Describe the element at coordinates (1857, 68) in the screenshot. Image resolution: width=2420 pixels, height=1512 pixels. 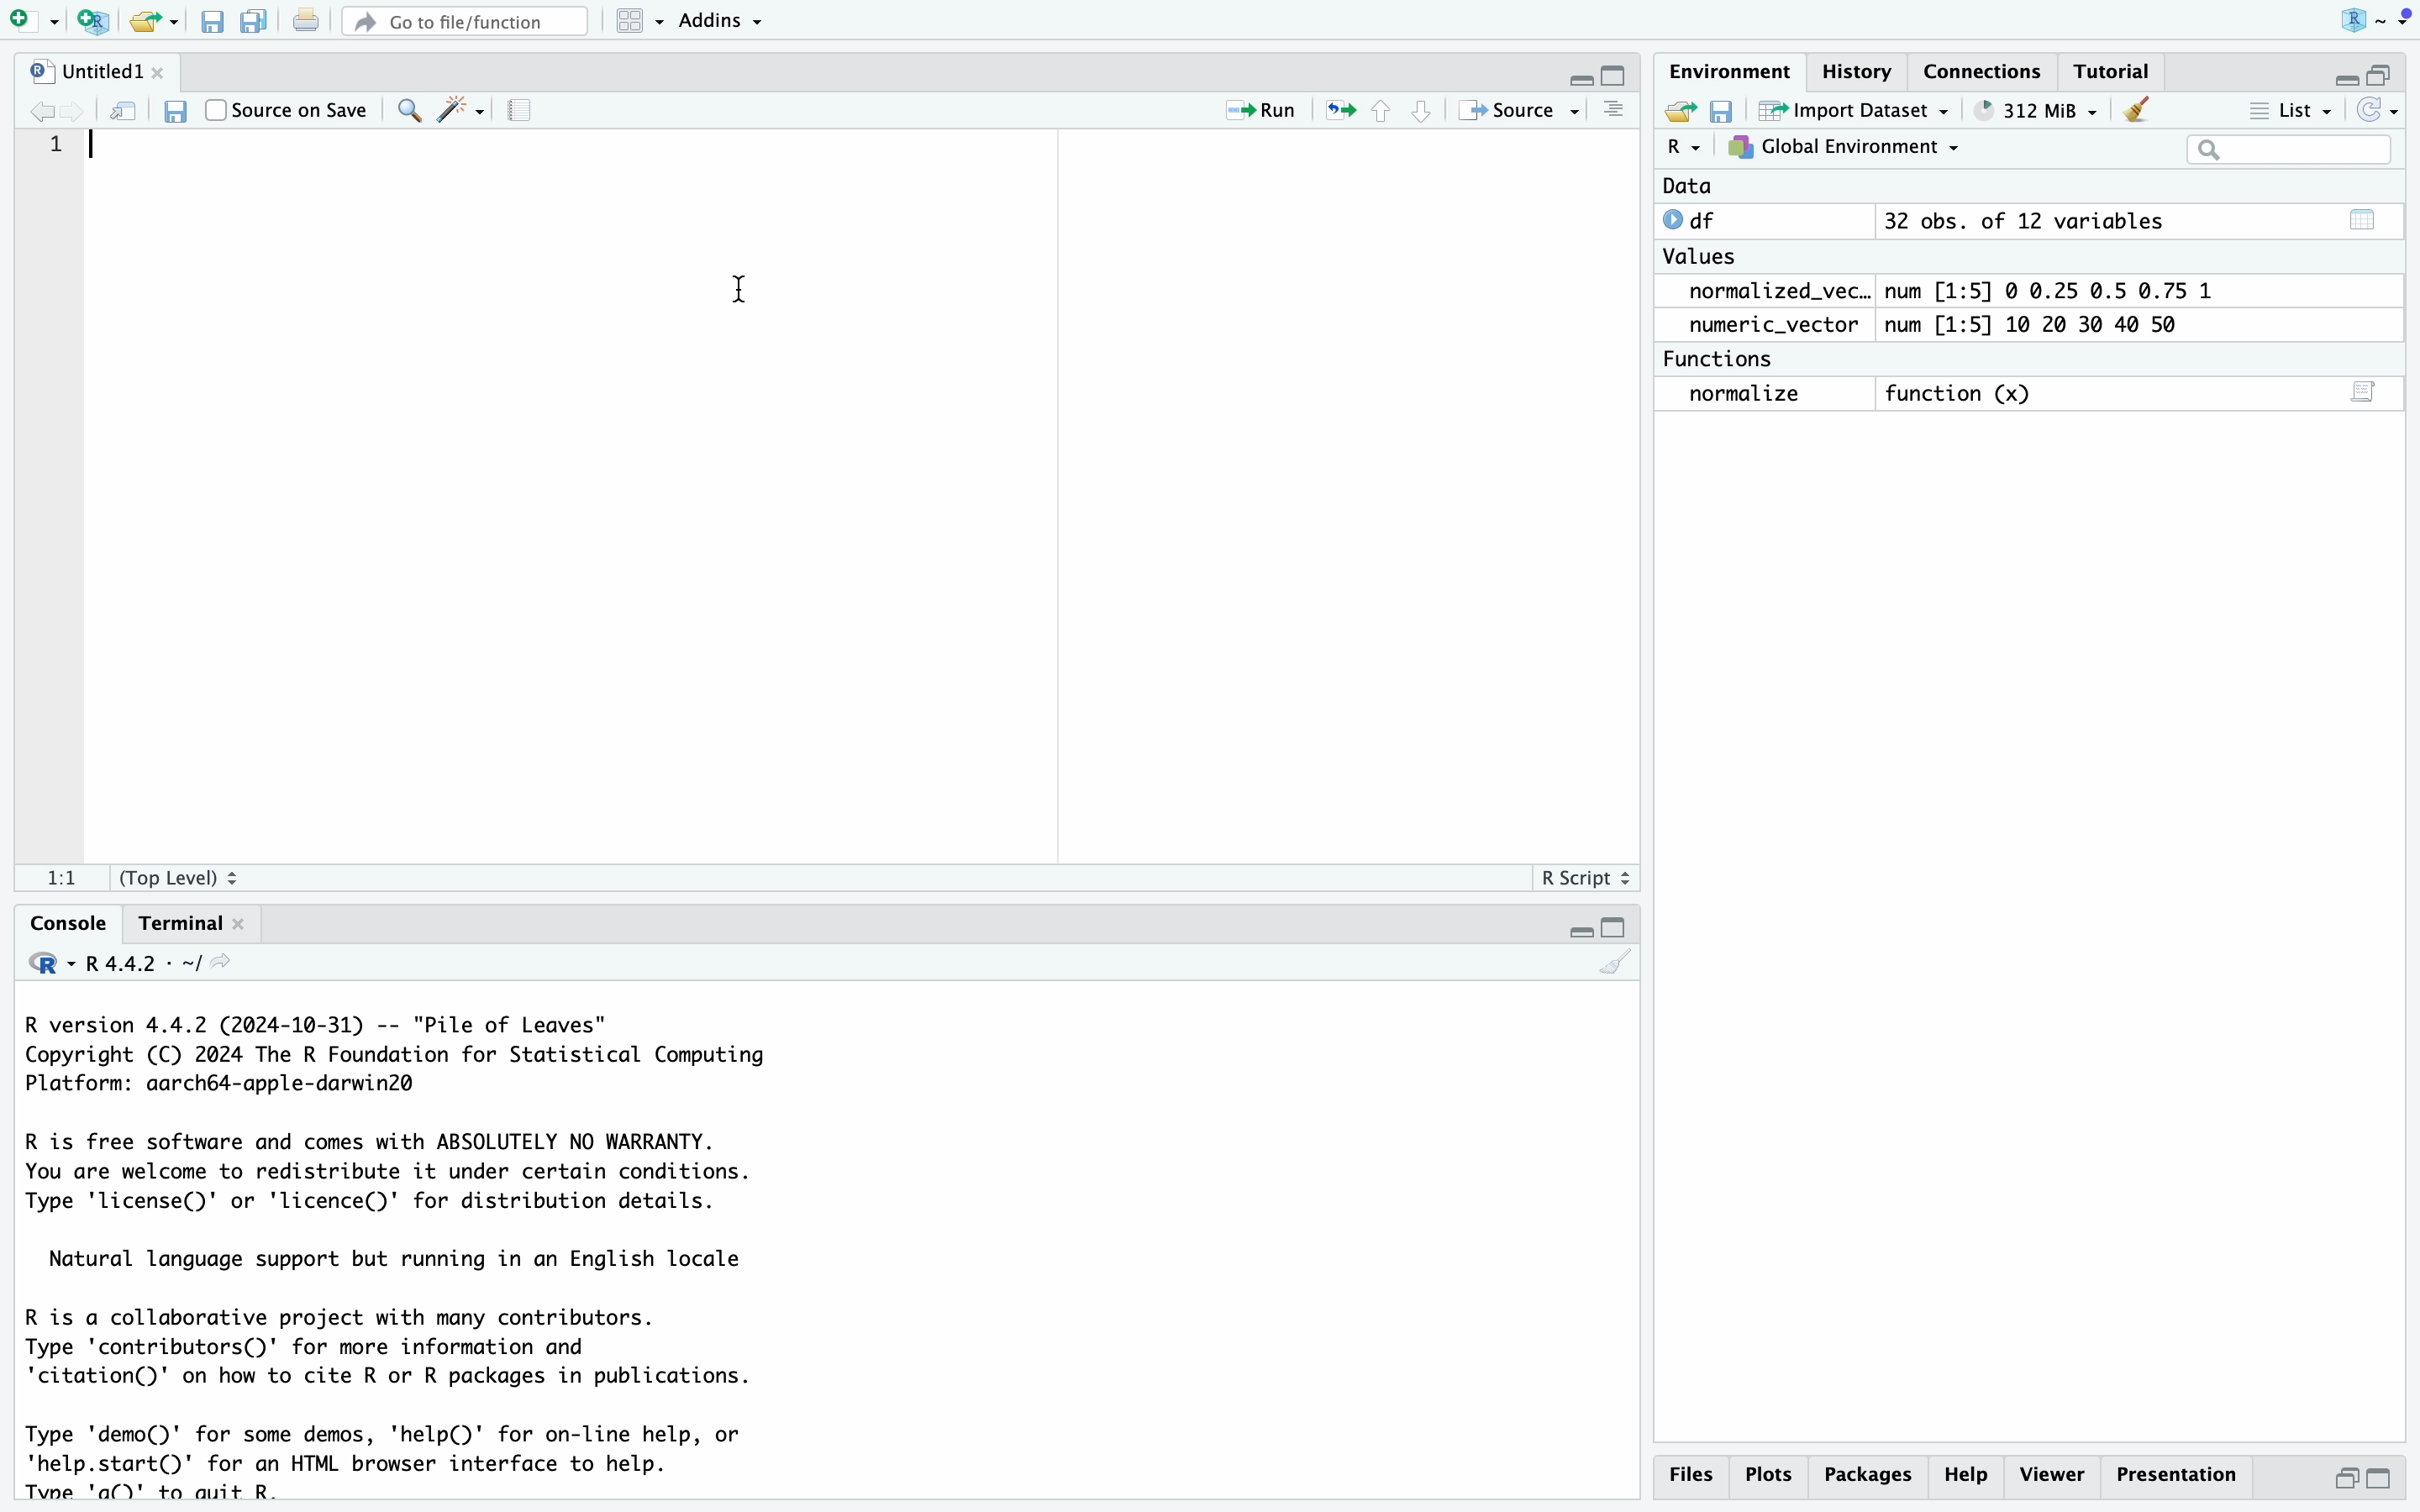
I see `History` at that location.